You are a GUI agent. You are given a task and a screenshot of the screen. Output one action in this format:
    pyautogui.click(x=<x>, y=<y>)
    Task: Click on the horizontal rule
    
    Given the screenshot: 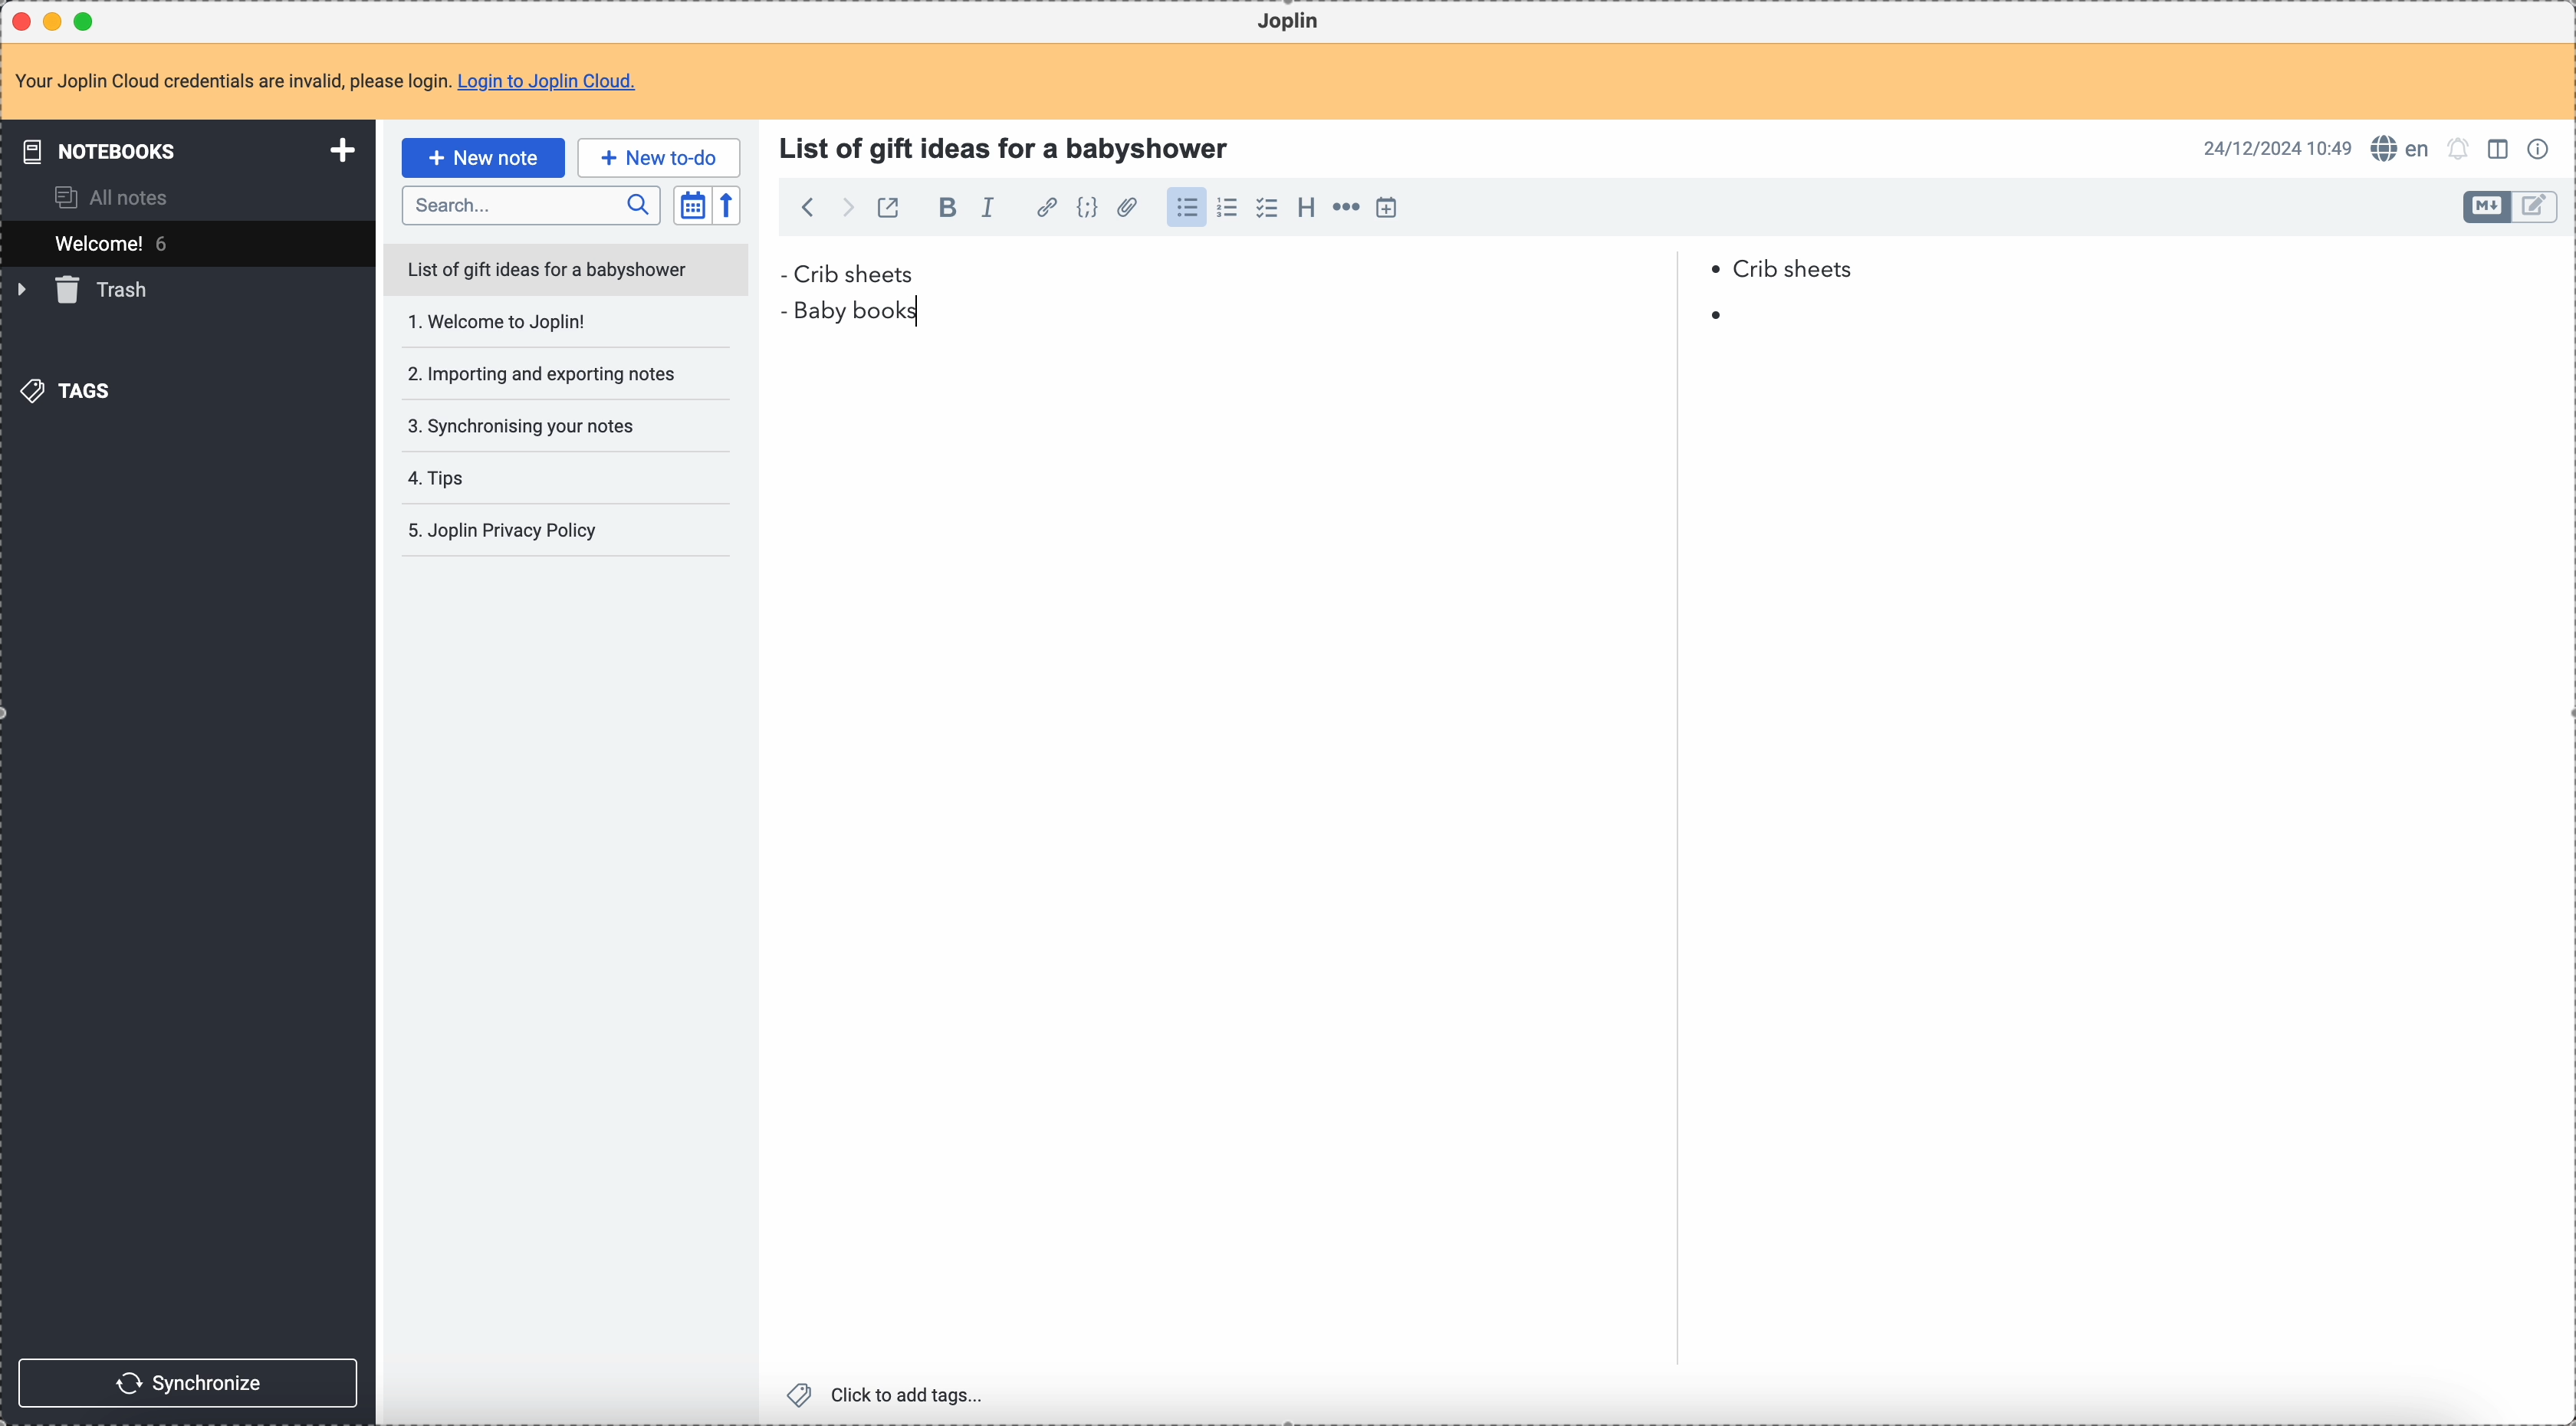 What is the action you would take?
    pyautogui.click(x=1349, y=209)
    